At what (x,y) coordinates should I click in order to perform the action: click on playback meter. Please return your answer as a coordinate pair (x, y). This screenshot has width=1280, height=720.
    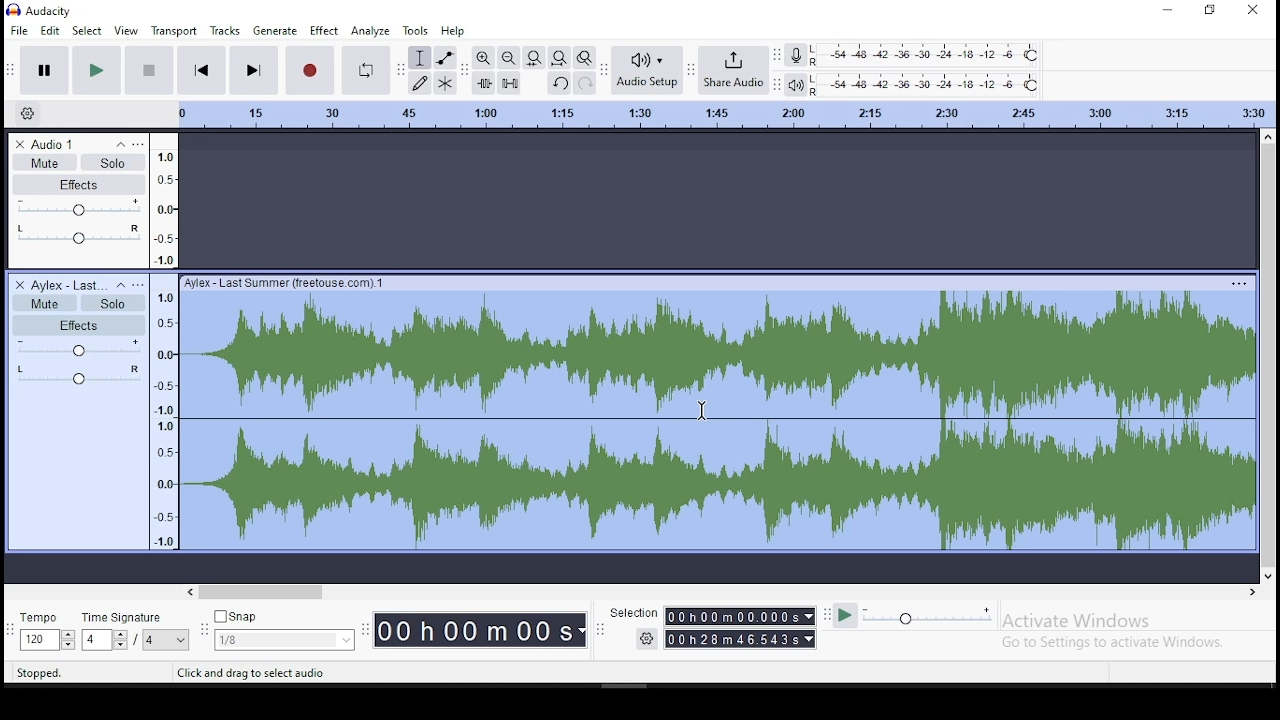
    Looking at the image, I should click on (794, 84).